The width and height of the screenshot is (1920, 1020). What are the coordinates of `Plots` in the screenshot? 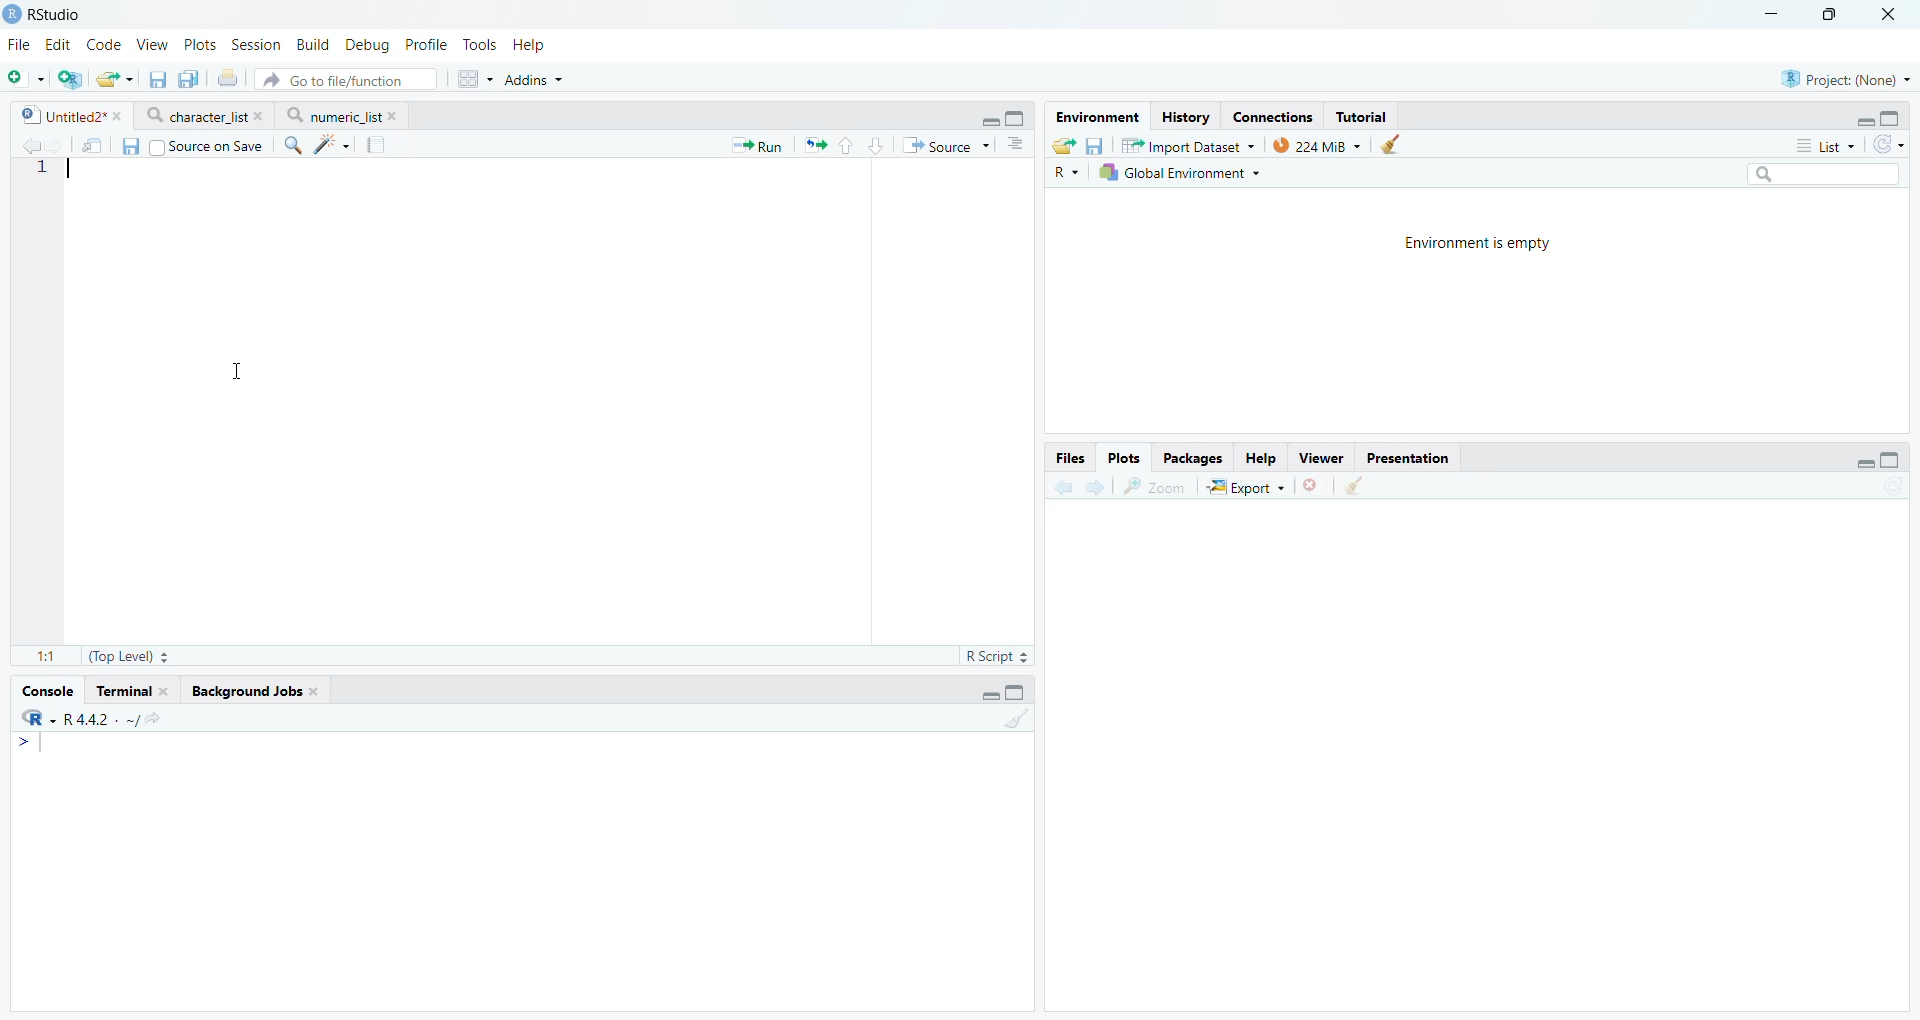 It's located at (1126, 455).